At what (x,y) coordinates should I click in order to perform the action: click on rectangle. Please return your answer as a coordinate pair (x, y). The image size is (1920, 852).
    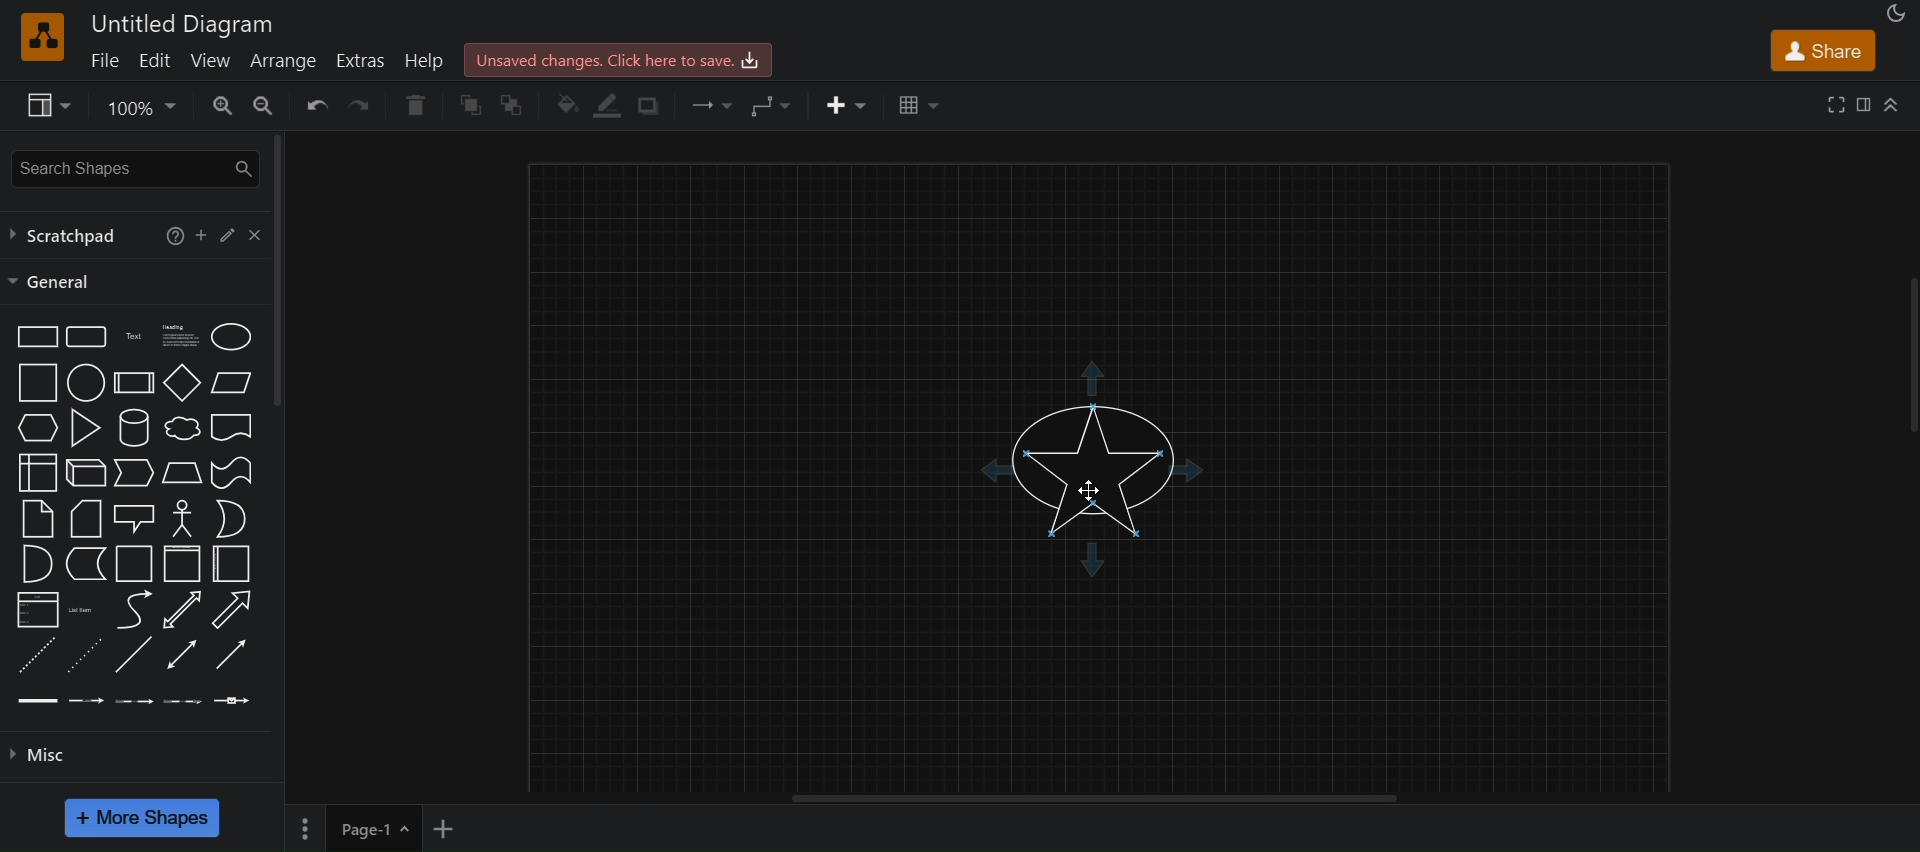
    Looking at the image, I should click on (34, 335).